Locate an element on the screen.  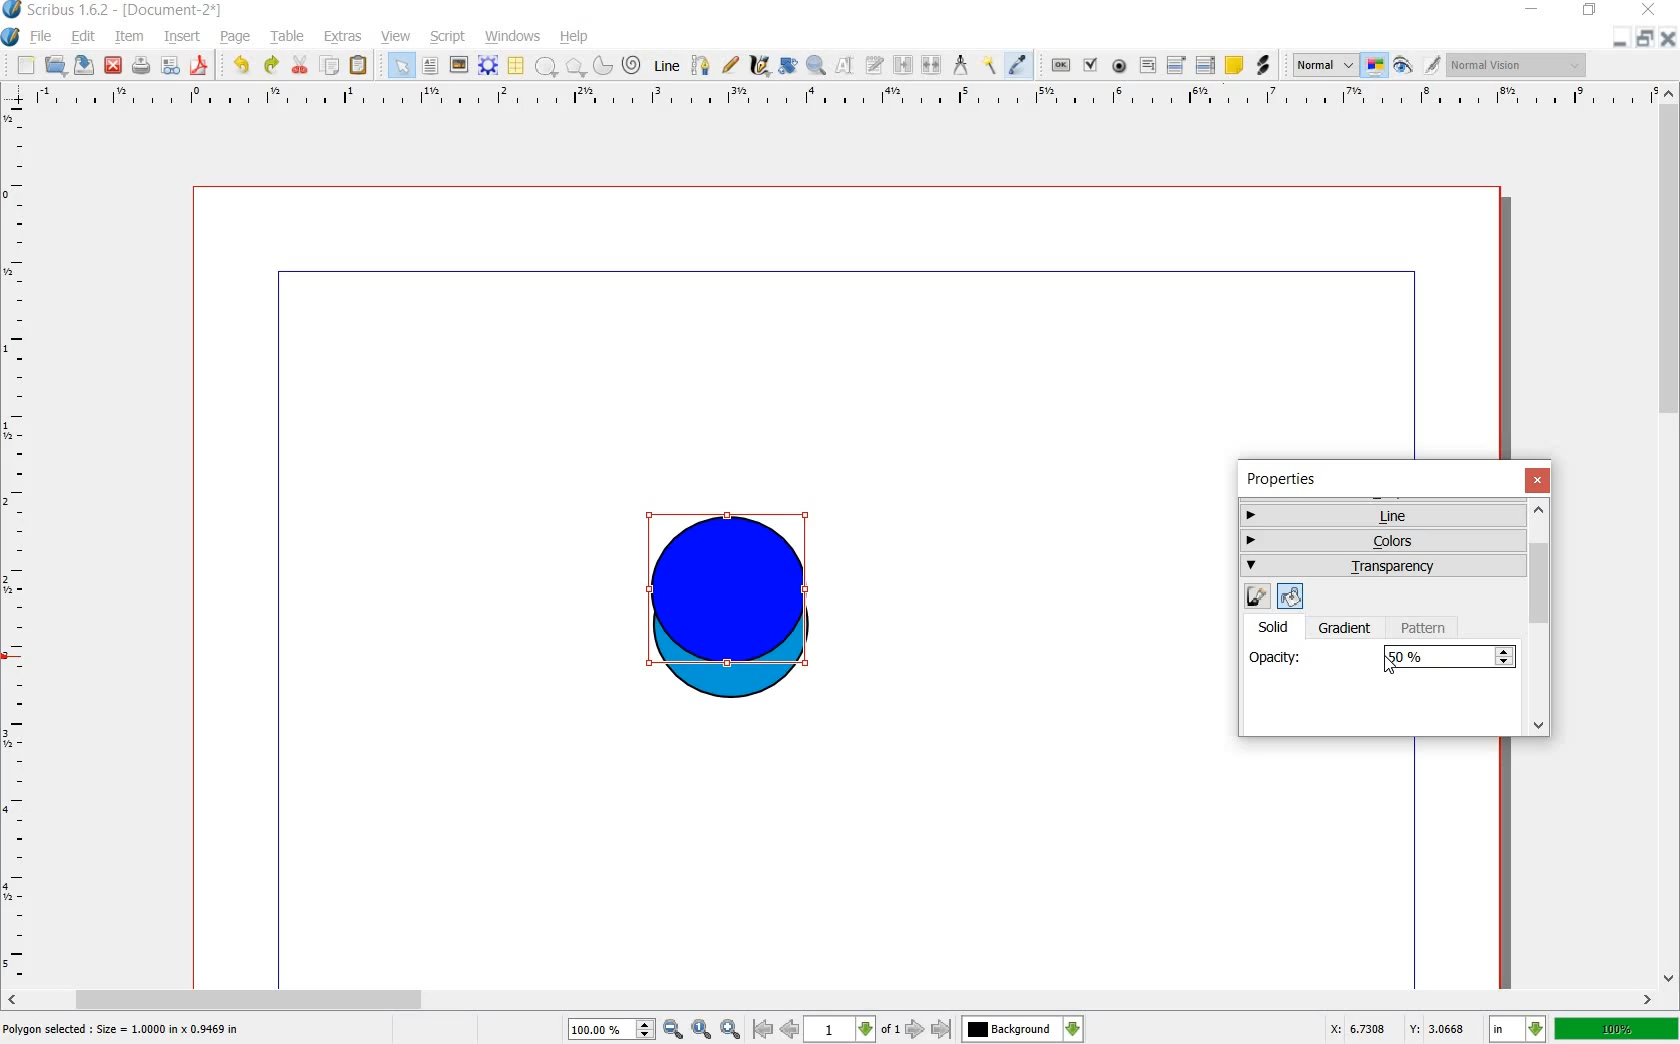
close is located at coordinates (1652, 10).